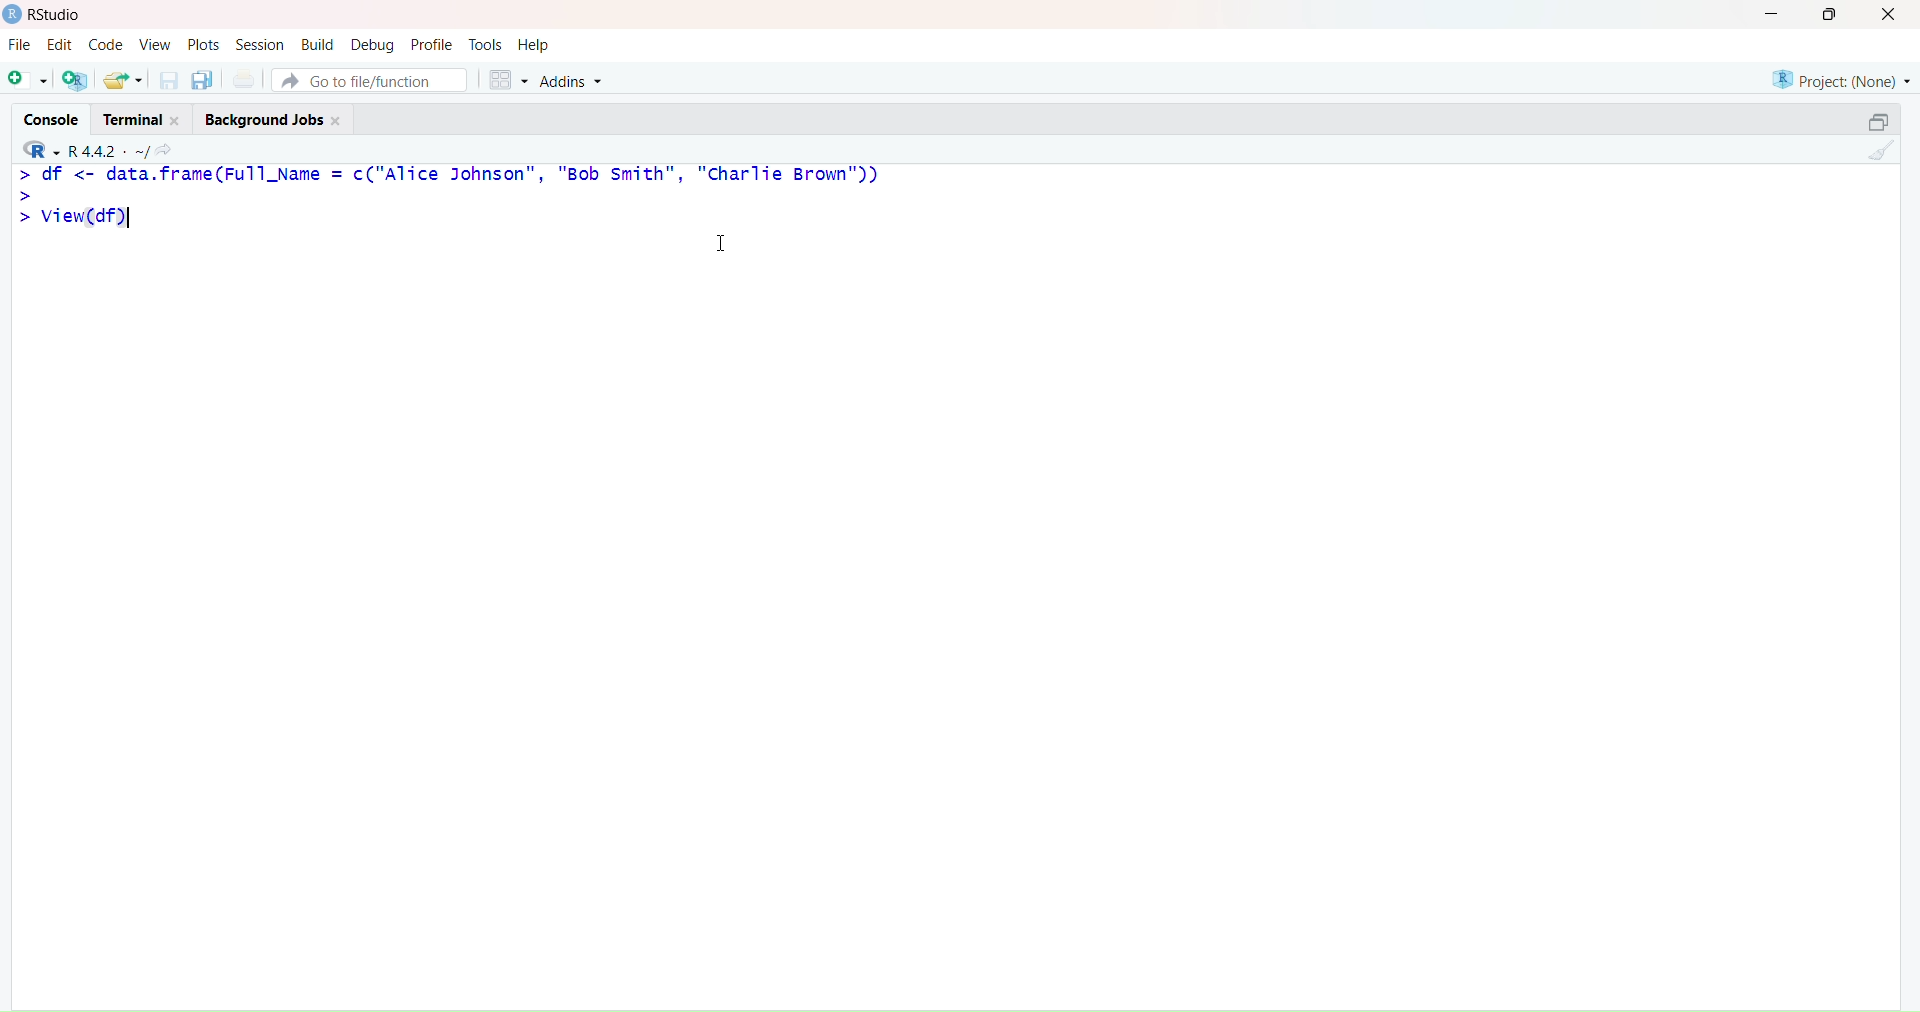  What do you see at coordinates (168, 81) in the screenshot?
I see `Save current document (Ctrl + S)` at bounding box center [168, 81].